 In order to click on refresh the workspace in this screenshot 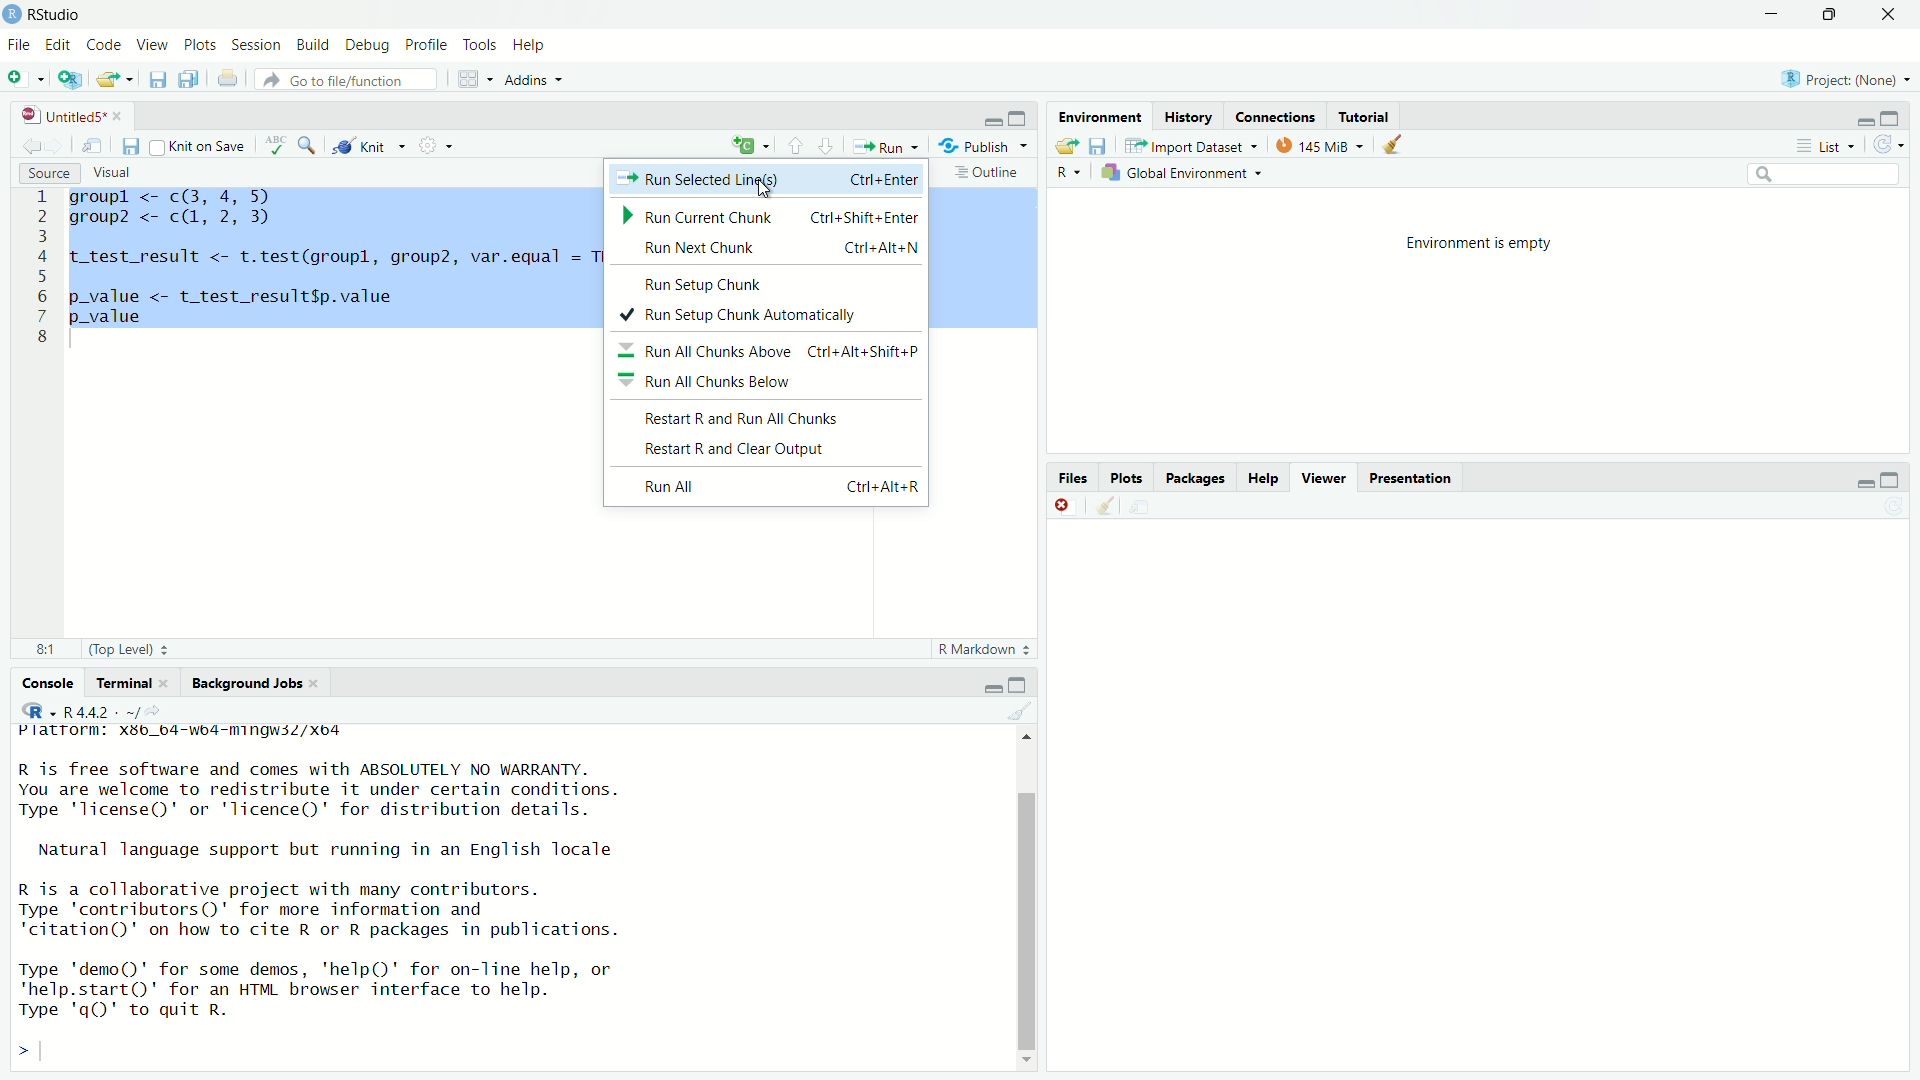, I will do `click(1889, 145)`.